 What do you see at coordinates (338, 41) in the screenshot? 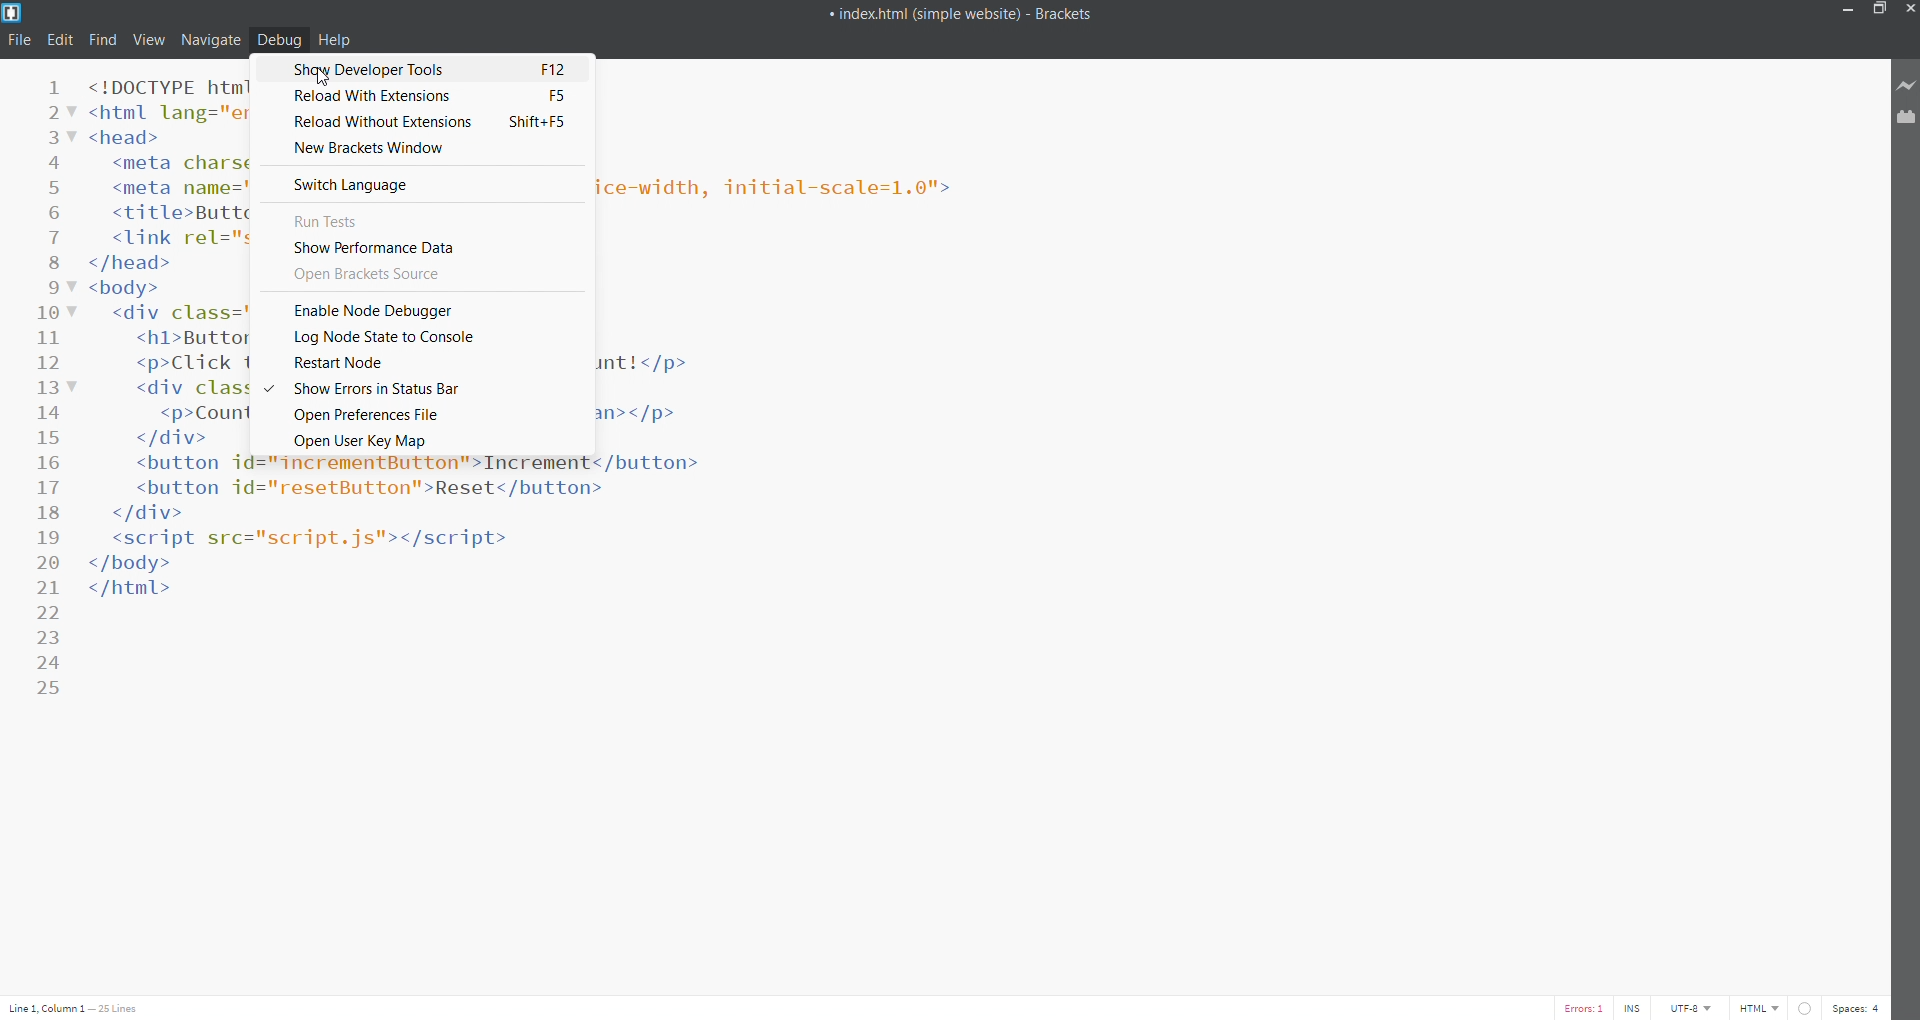
I see `help` at bounding box center [338, 41].